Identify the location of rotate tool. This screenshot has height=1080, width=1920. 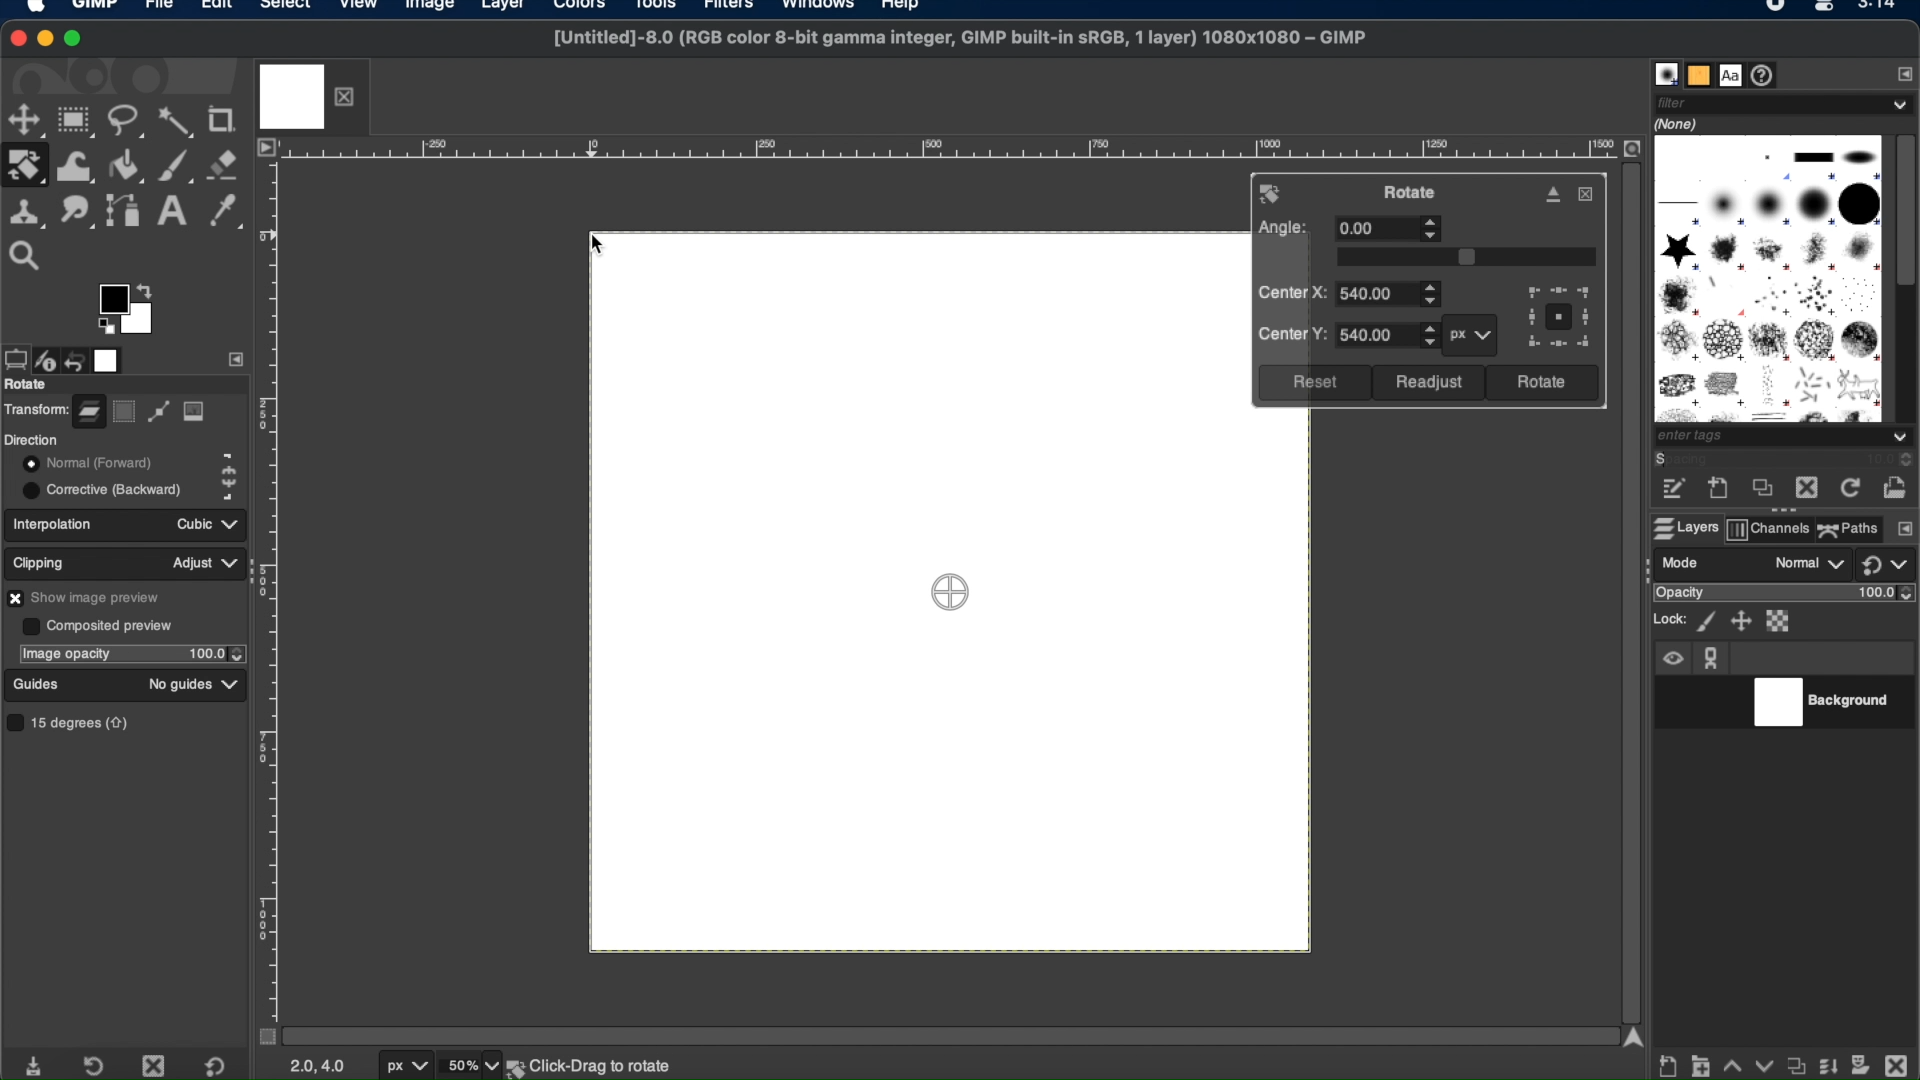
(26, 165).